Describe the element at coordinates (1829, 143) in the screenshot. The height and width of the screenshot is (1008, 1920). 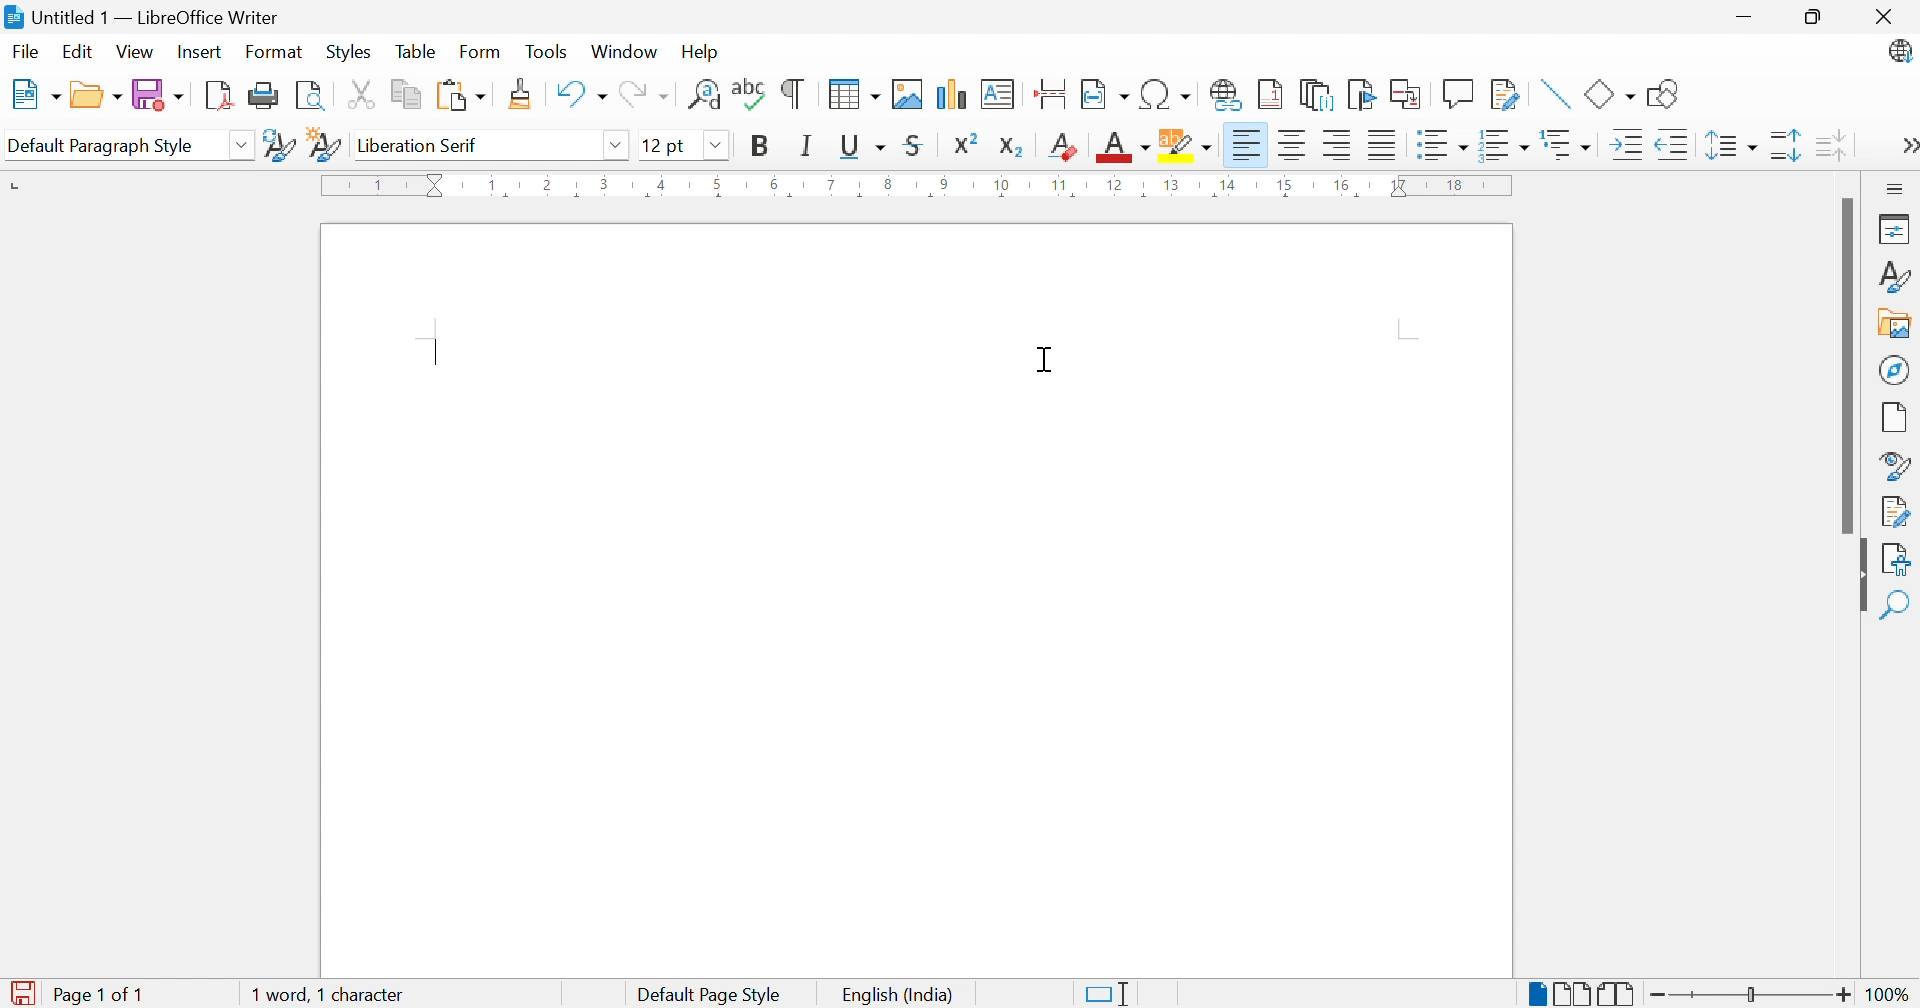
I see `Decrease Paragraph Spacing` at that location.